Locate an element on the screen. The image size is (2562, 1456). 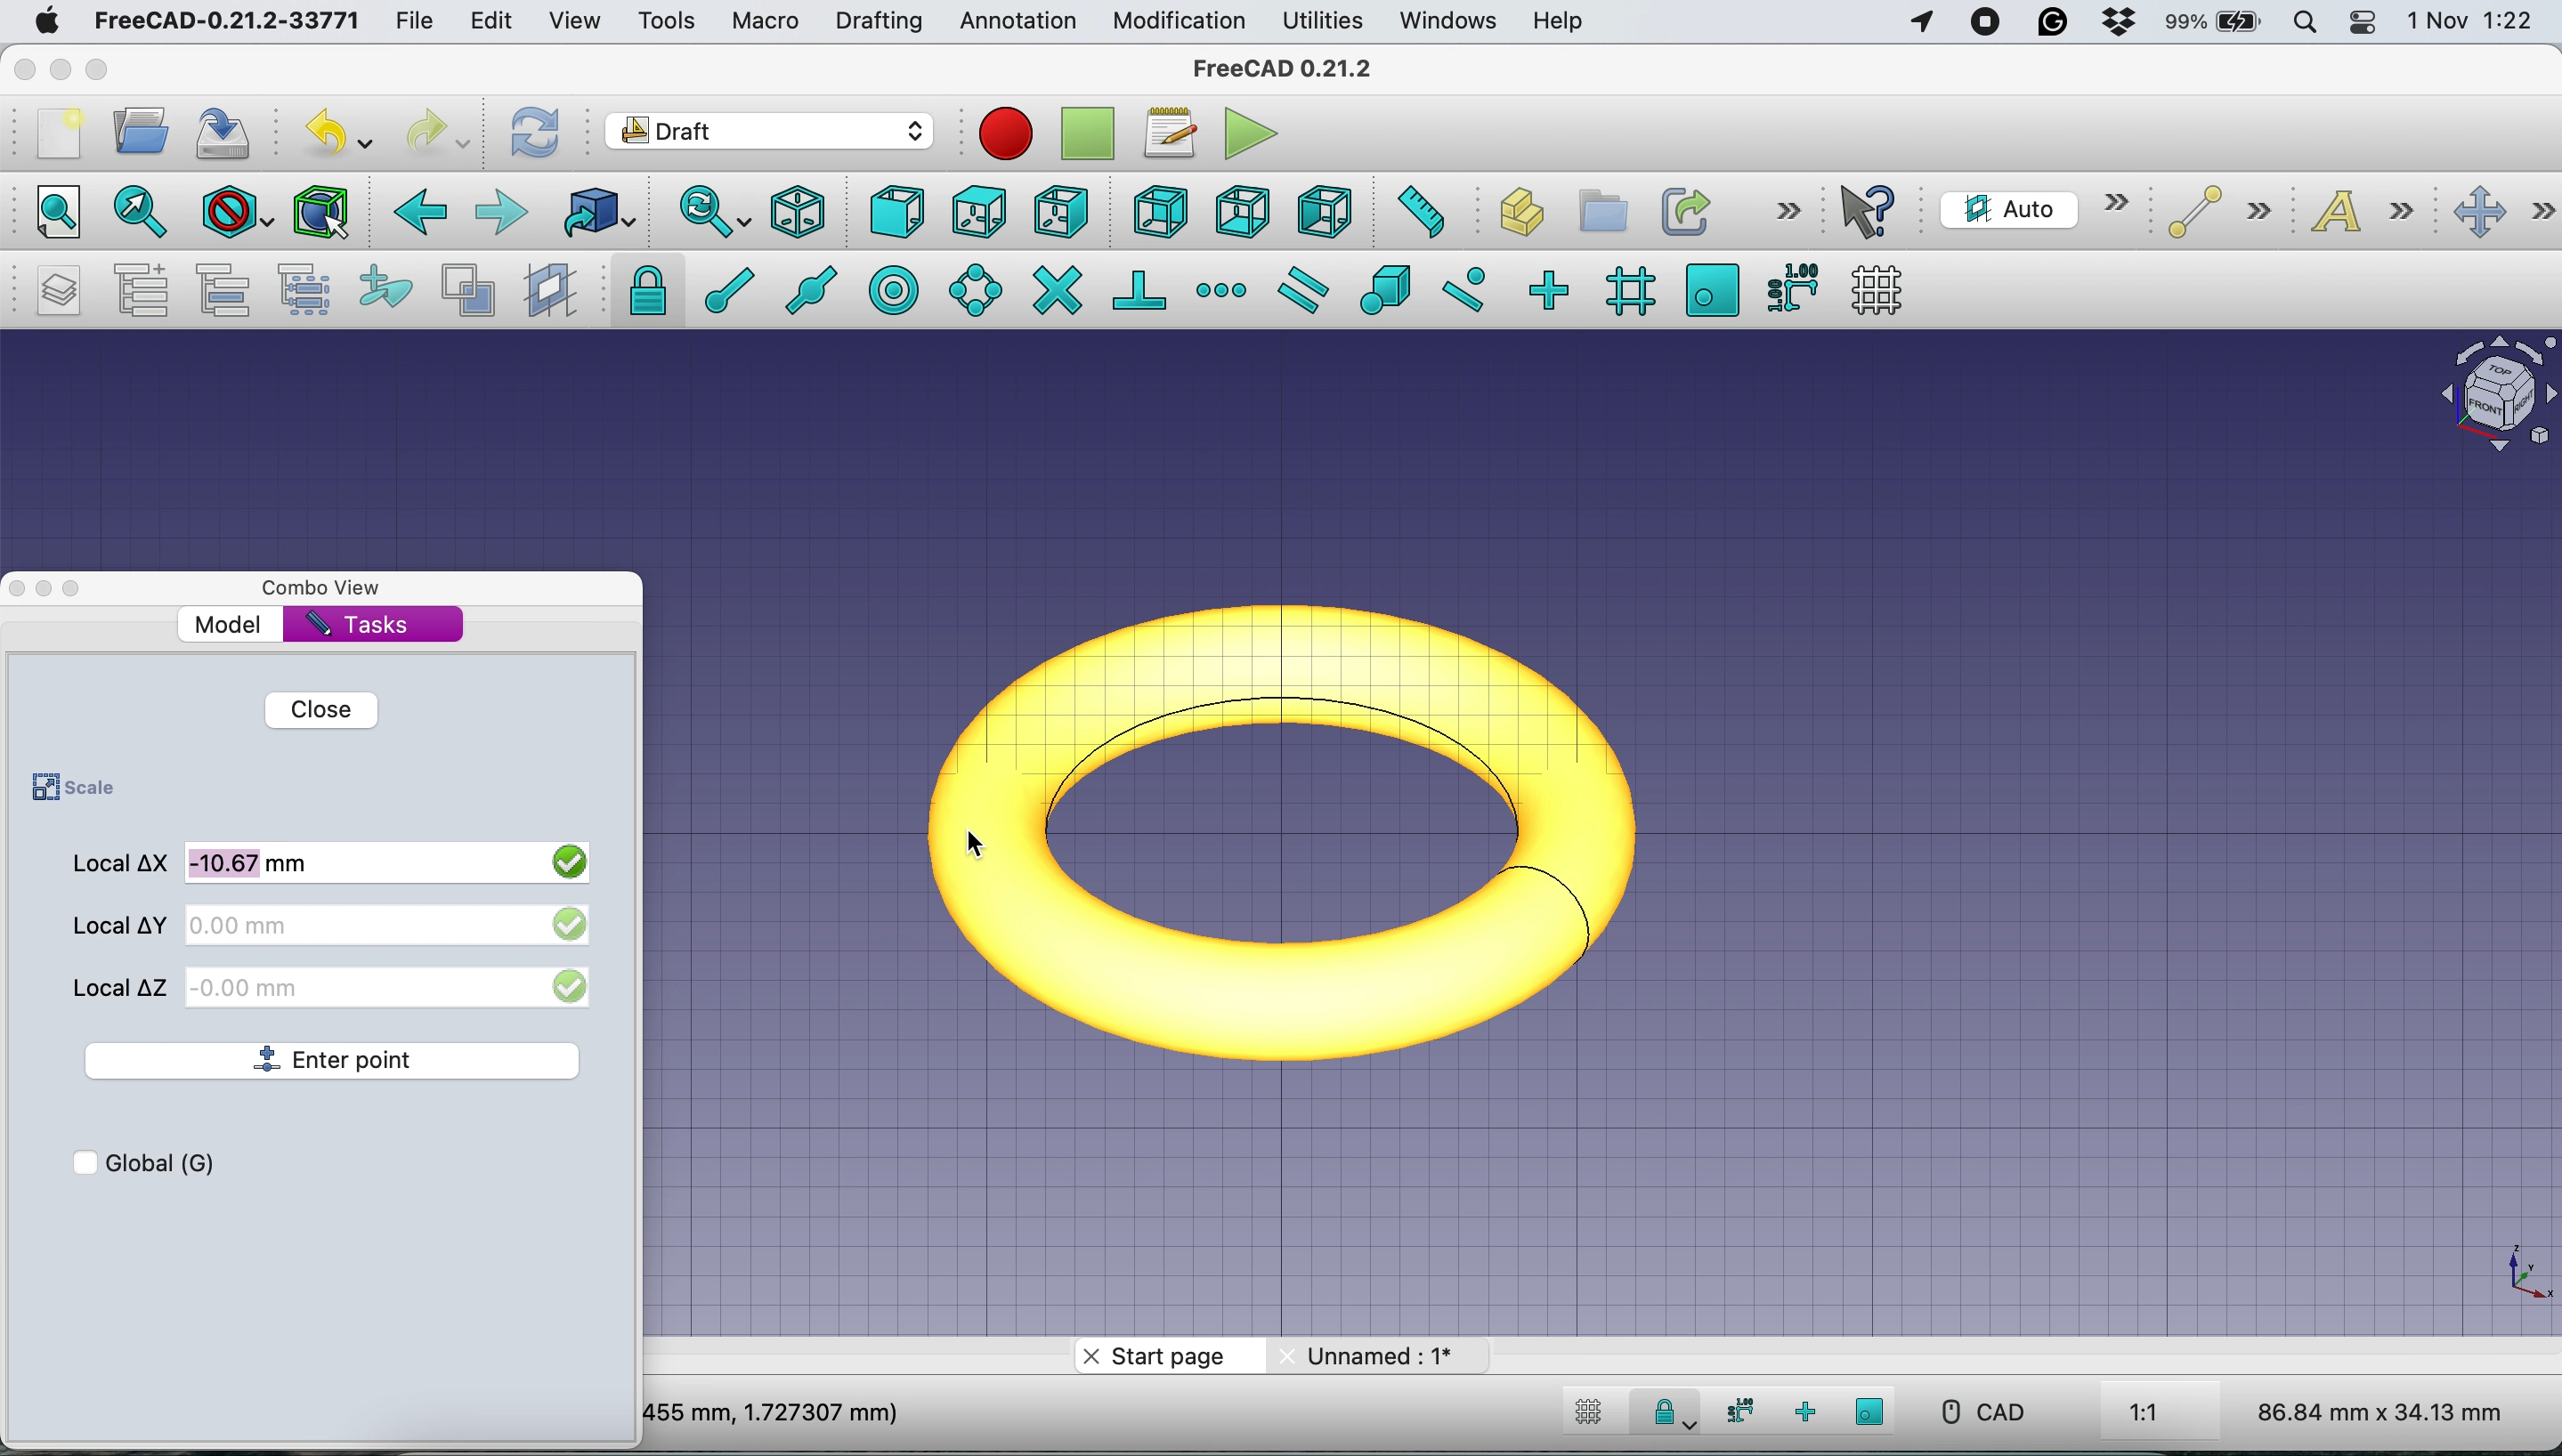
Y coordinate of next point is located at coordinates (390, 924).